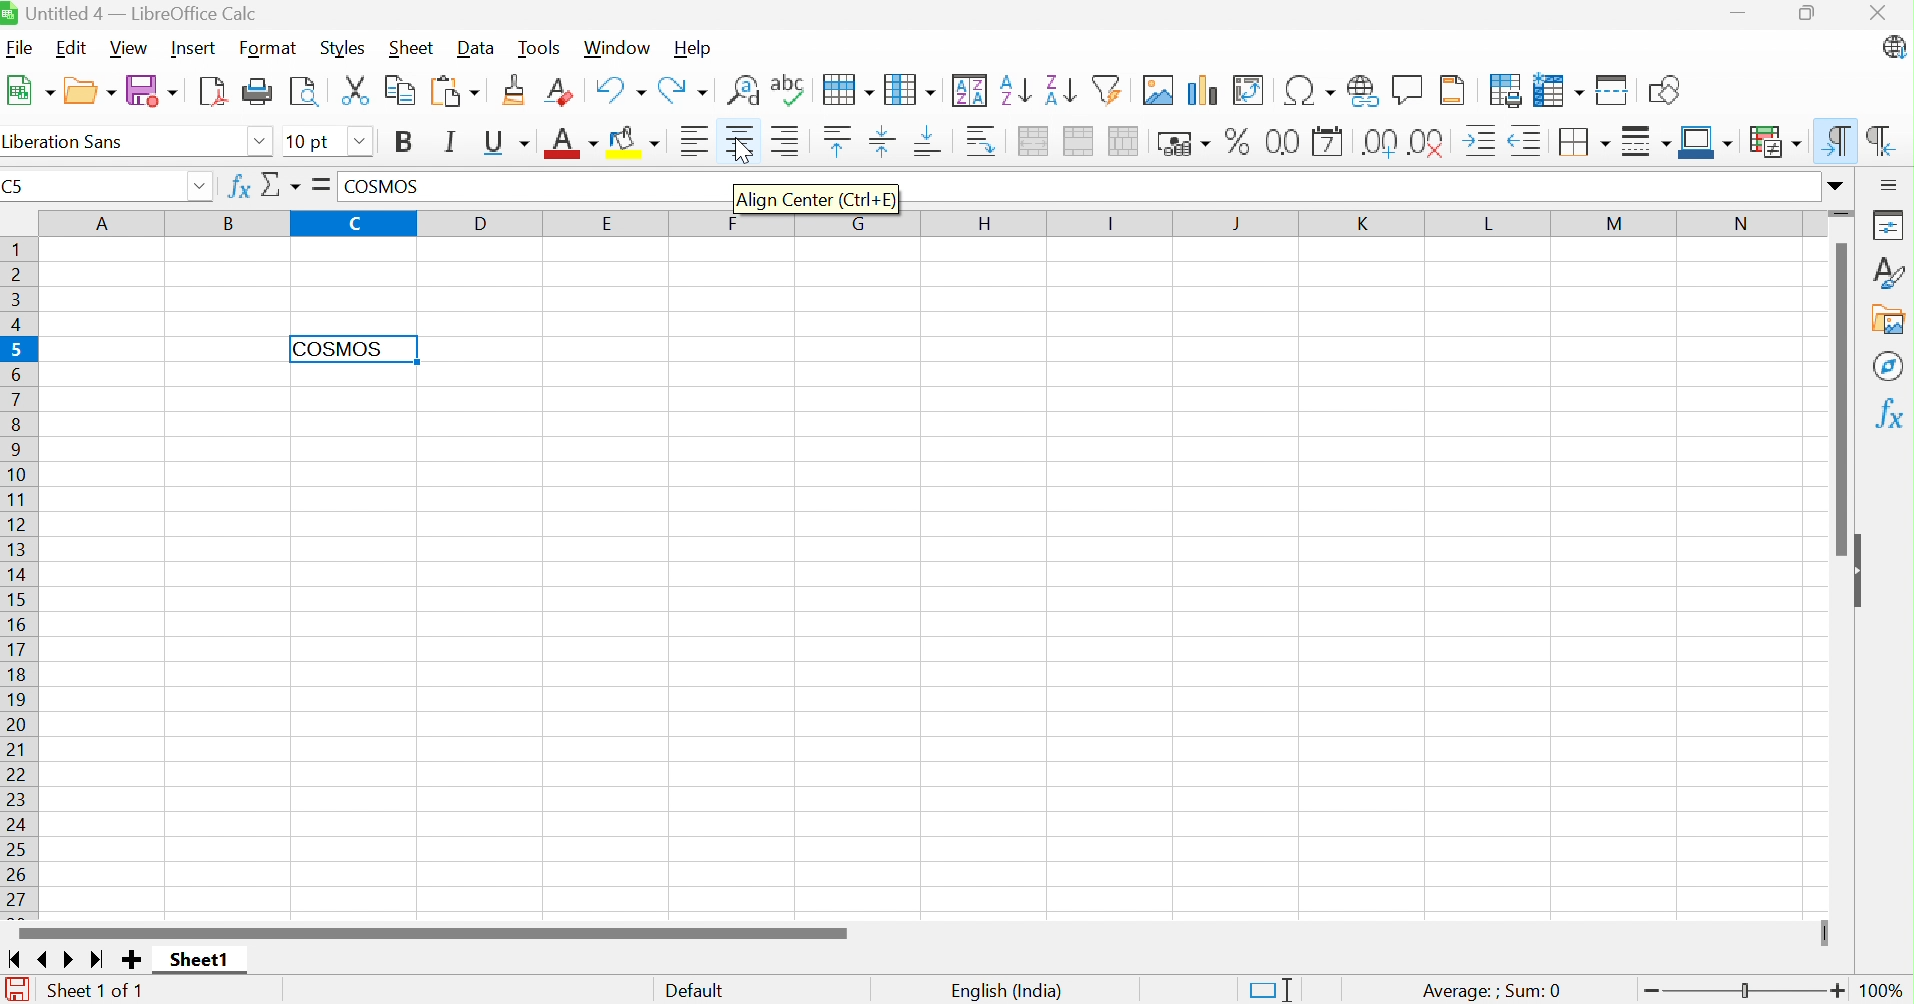 The width and height of the screenshot is (1914, 1004). I want to click on Scroll to Next Sheet, so click(70, 960).